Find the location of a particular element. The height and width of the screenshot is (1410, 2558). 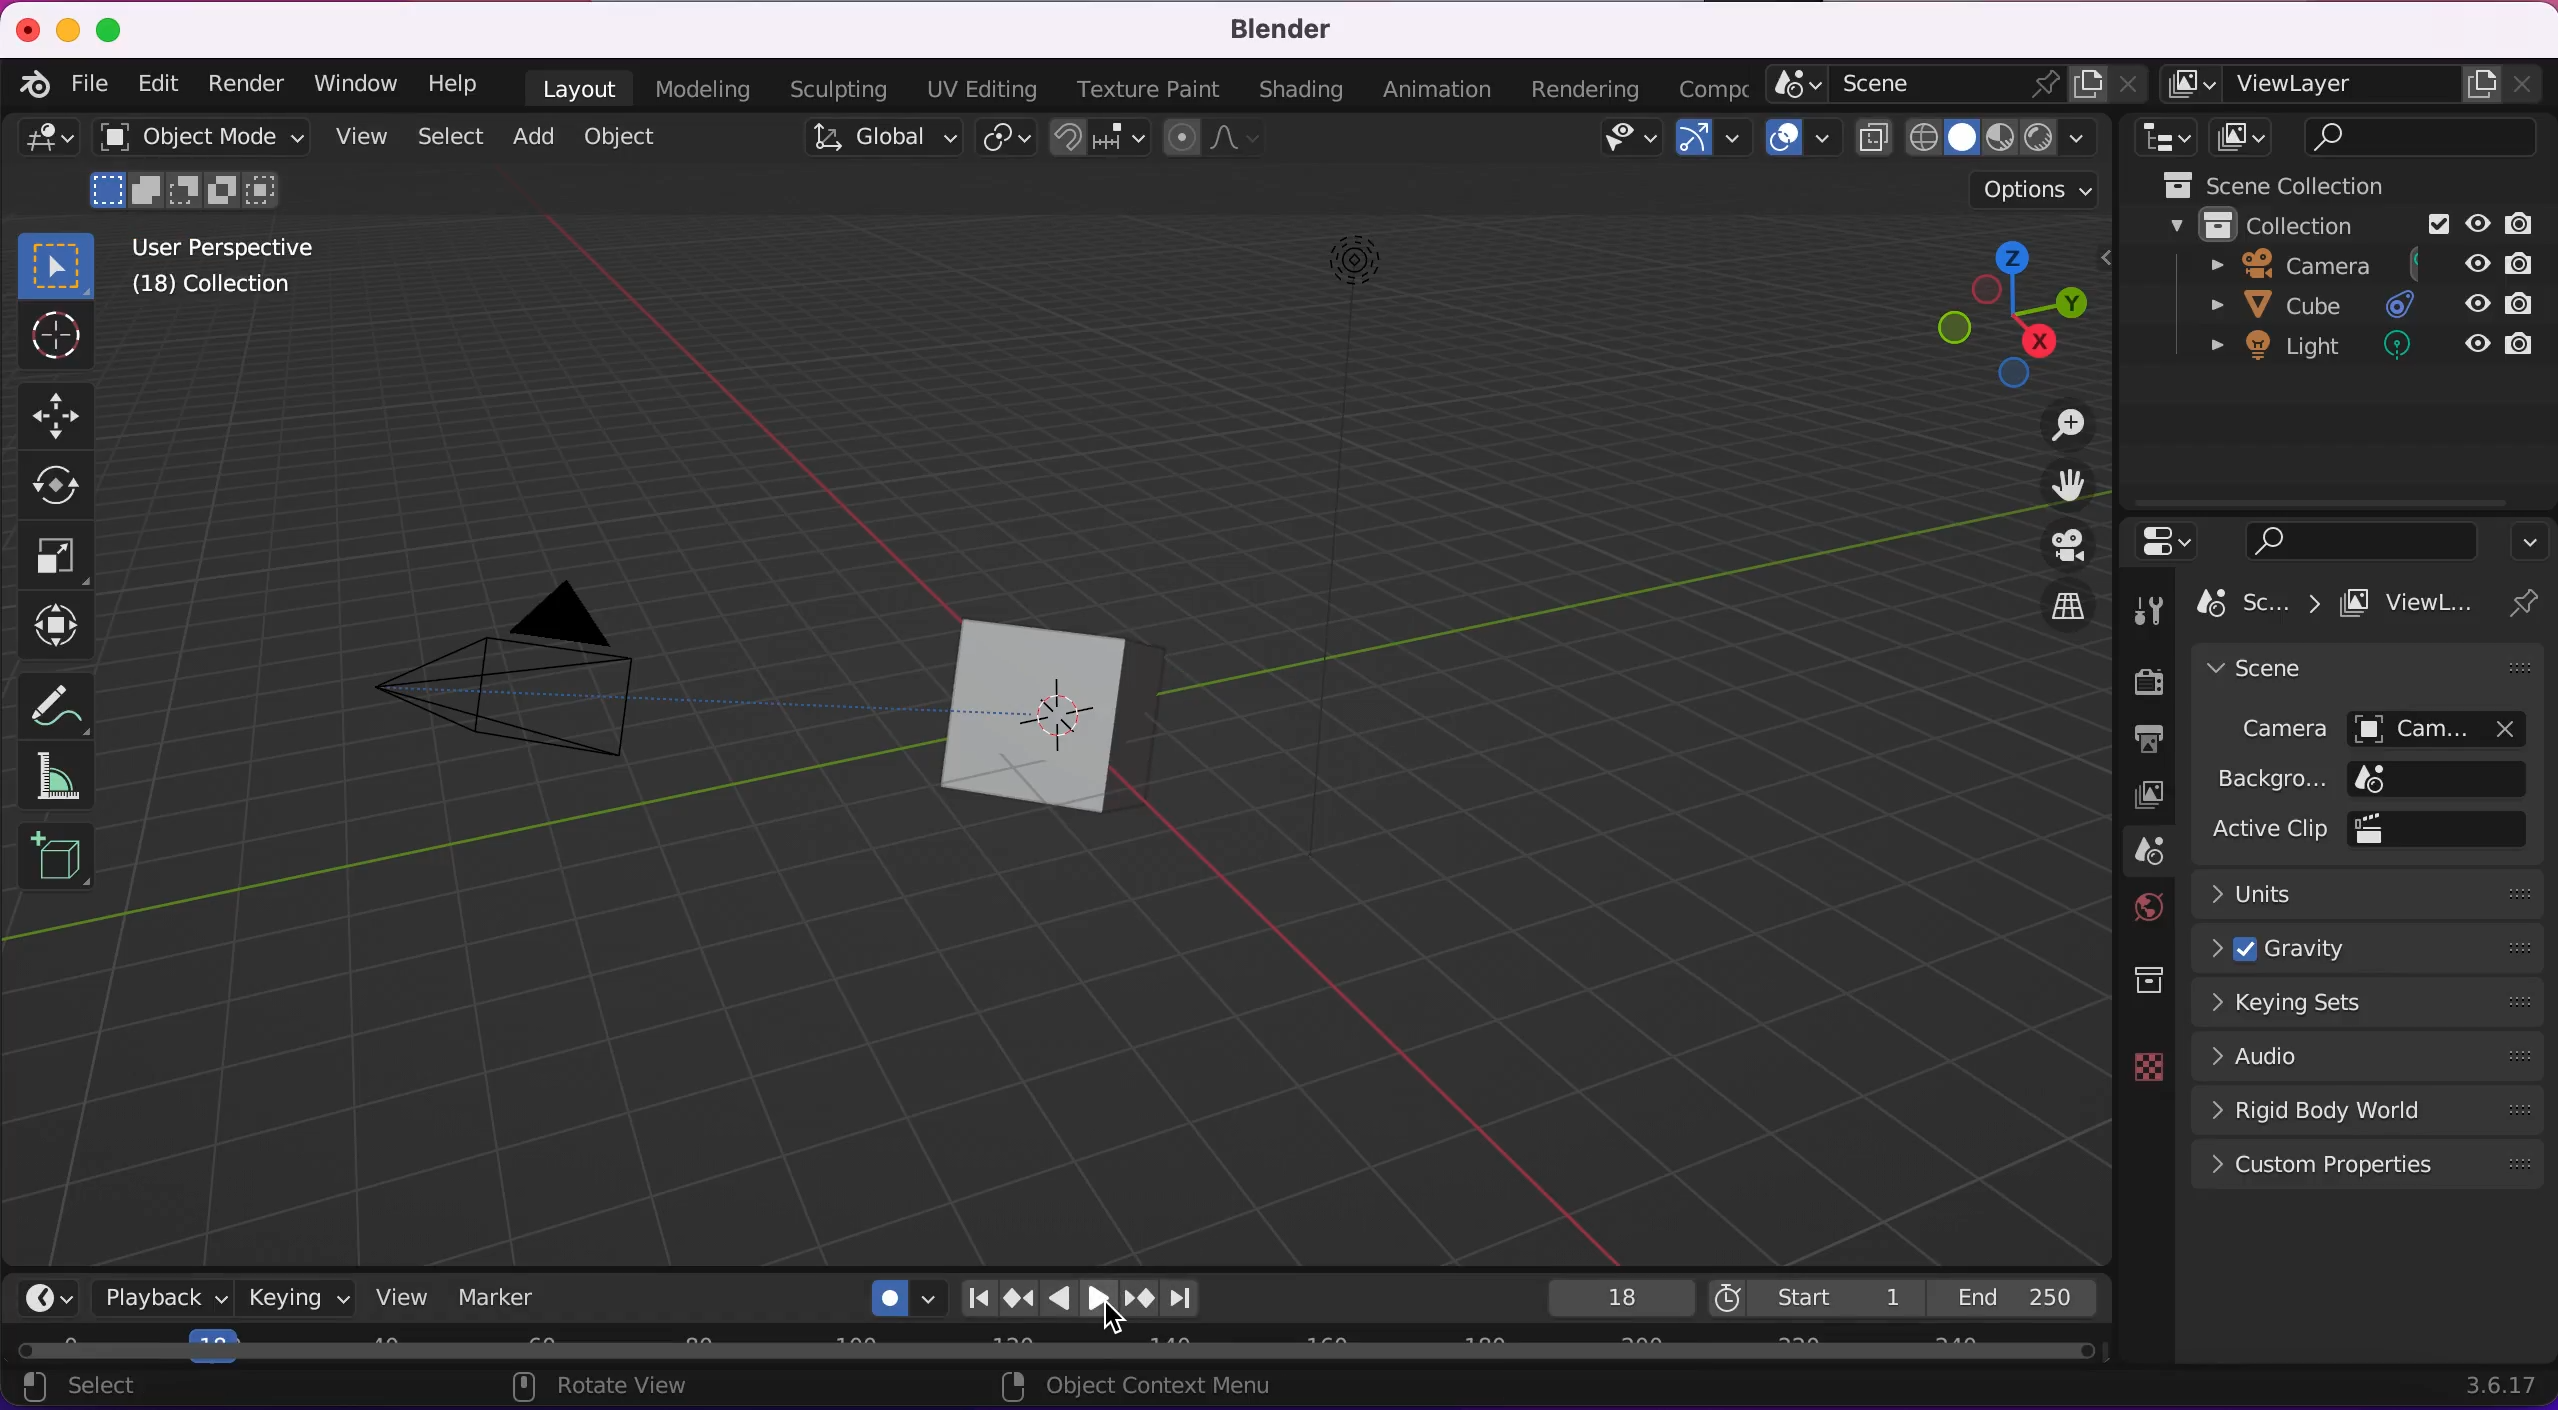

controls is located at coordinates (2170, 541).